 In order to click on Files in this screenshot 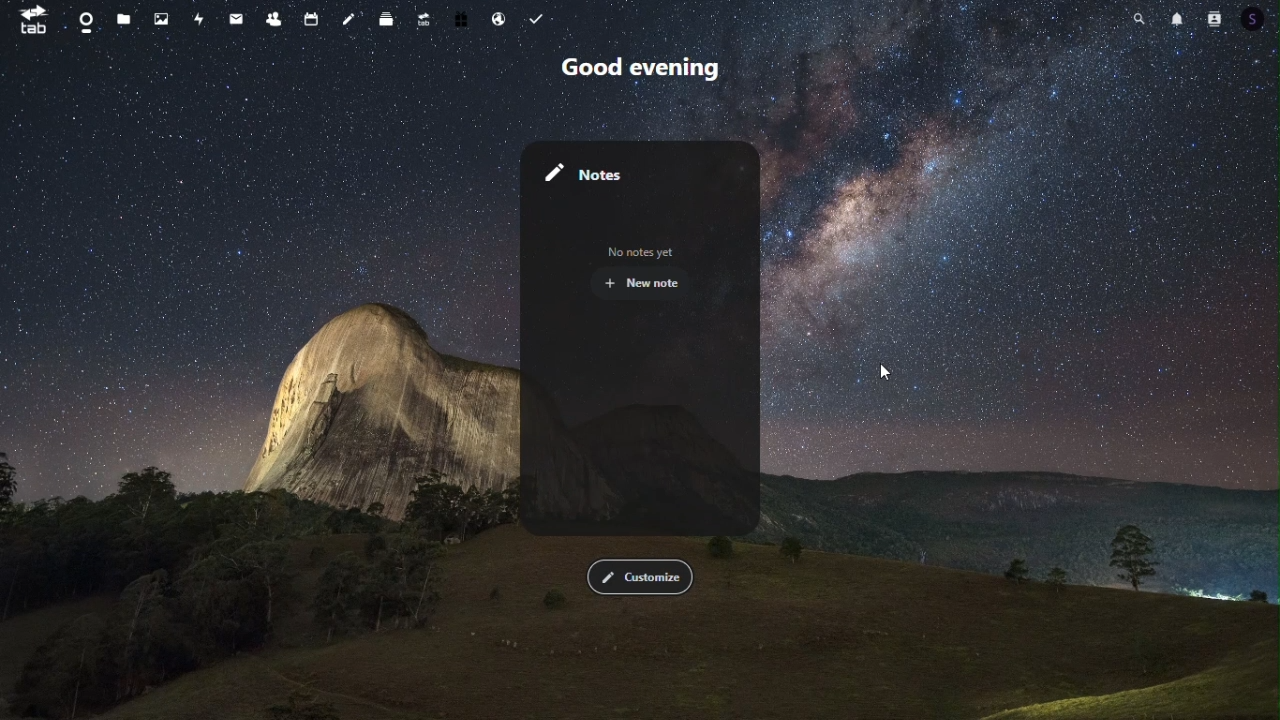, I will do `click(119, 18)`.